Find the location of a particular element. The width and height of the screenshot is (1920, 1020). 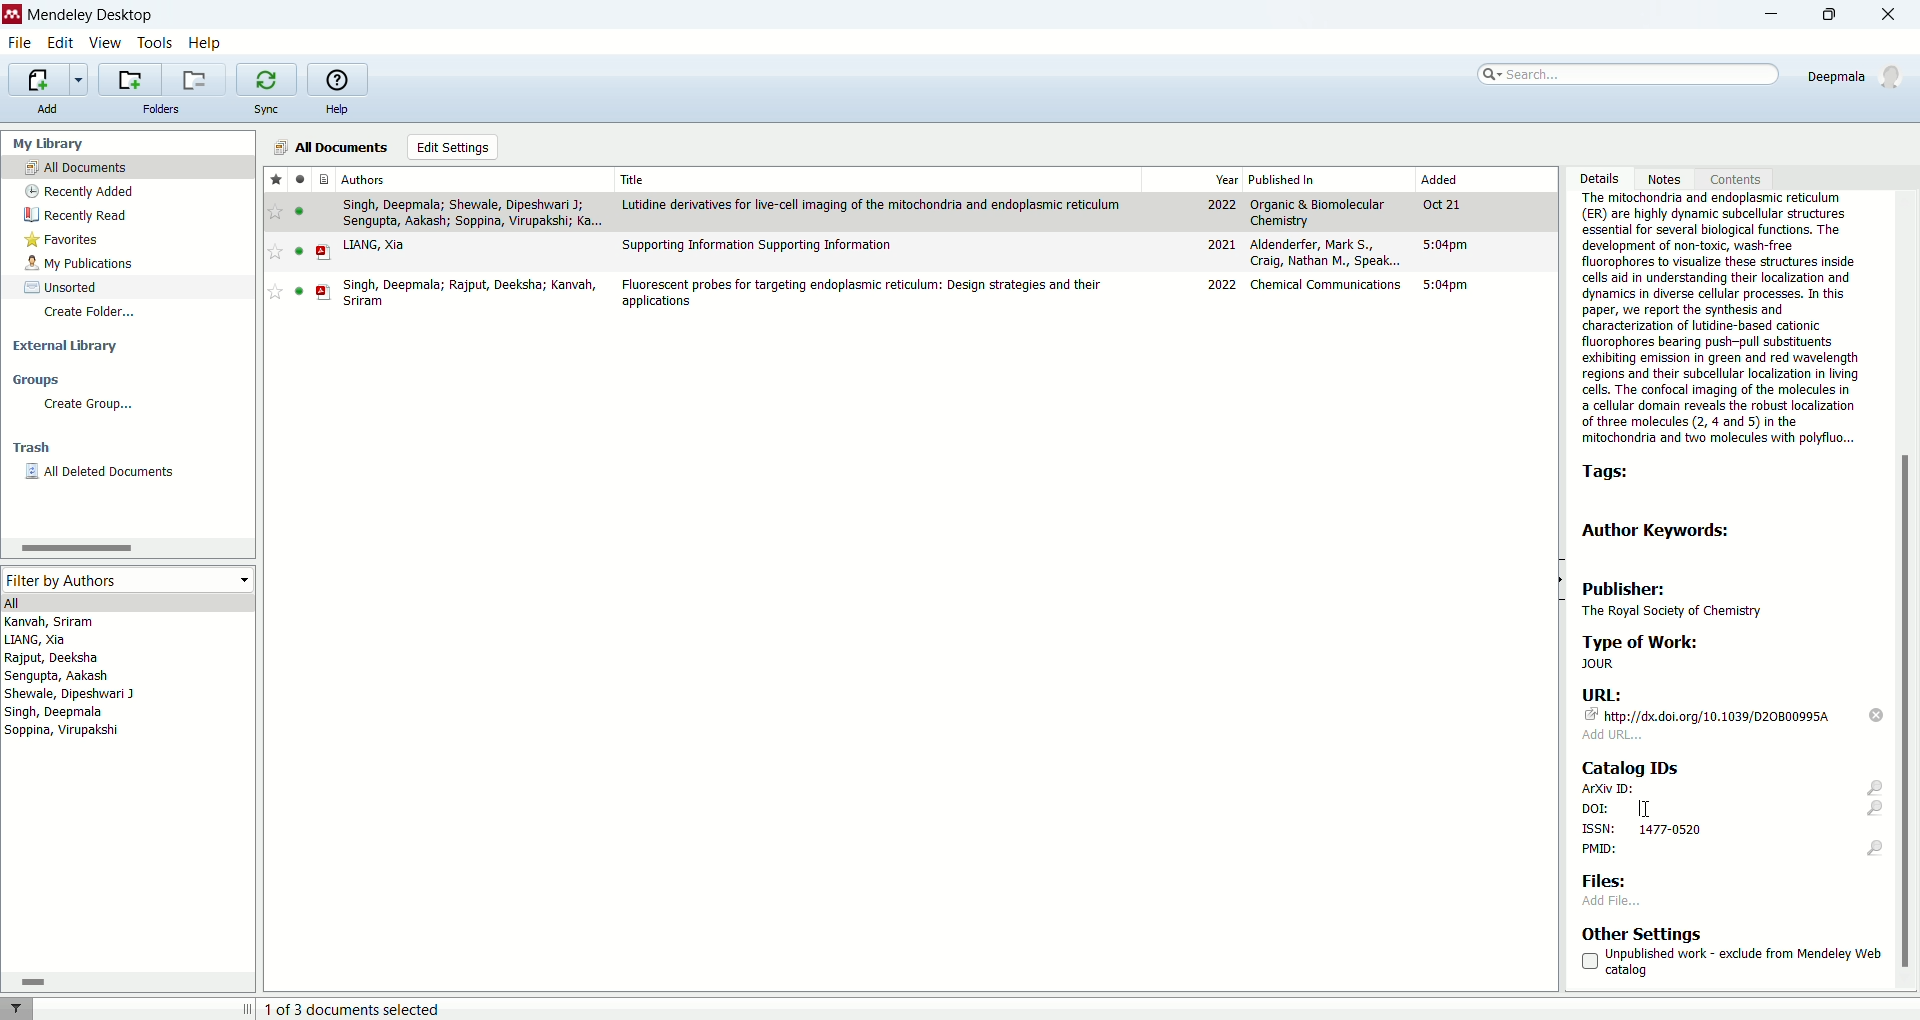

read/unread is located at coordinates (299, 178).